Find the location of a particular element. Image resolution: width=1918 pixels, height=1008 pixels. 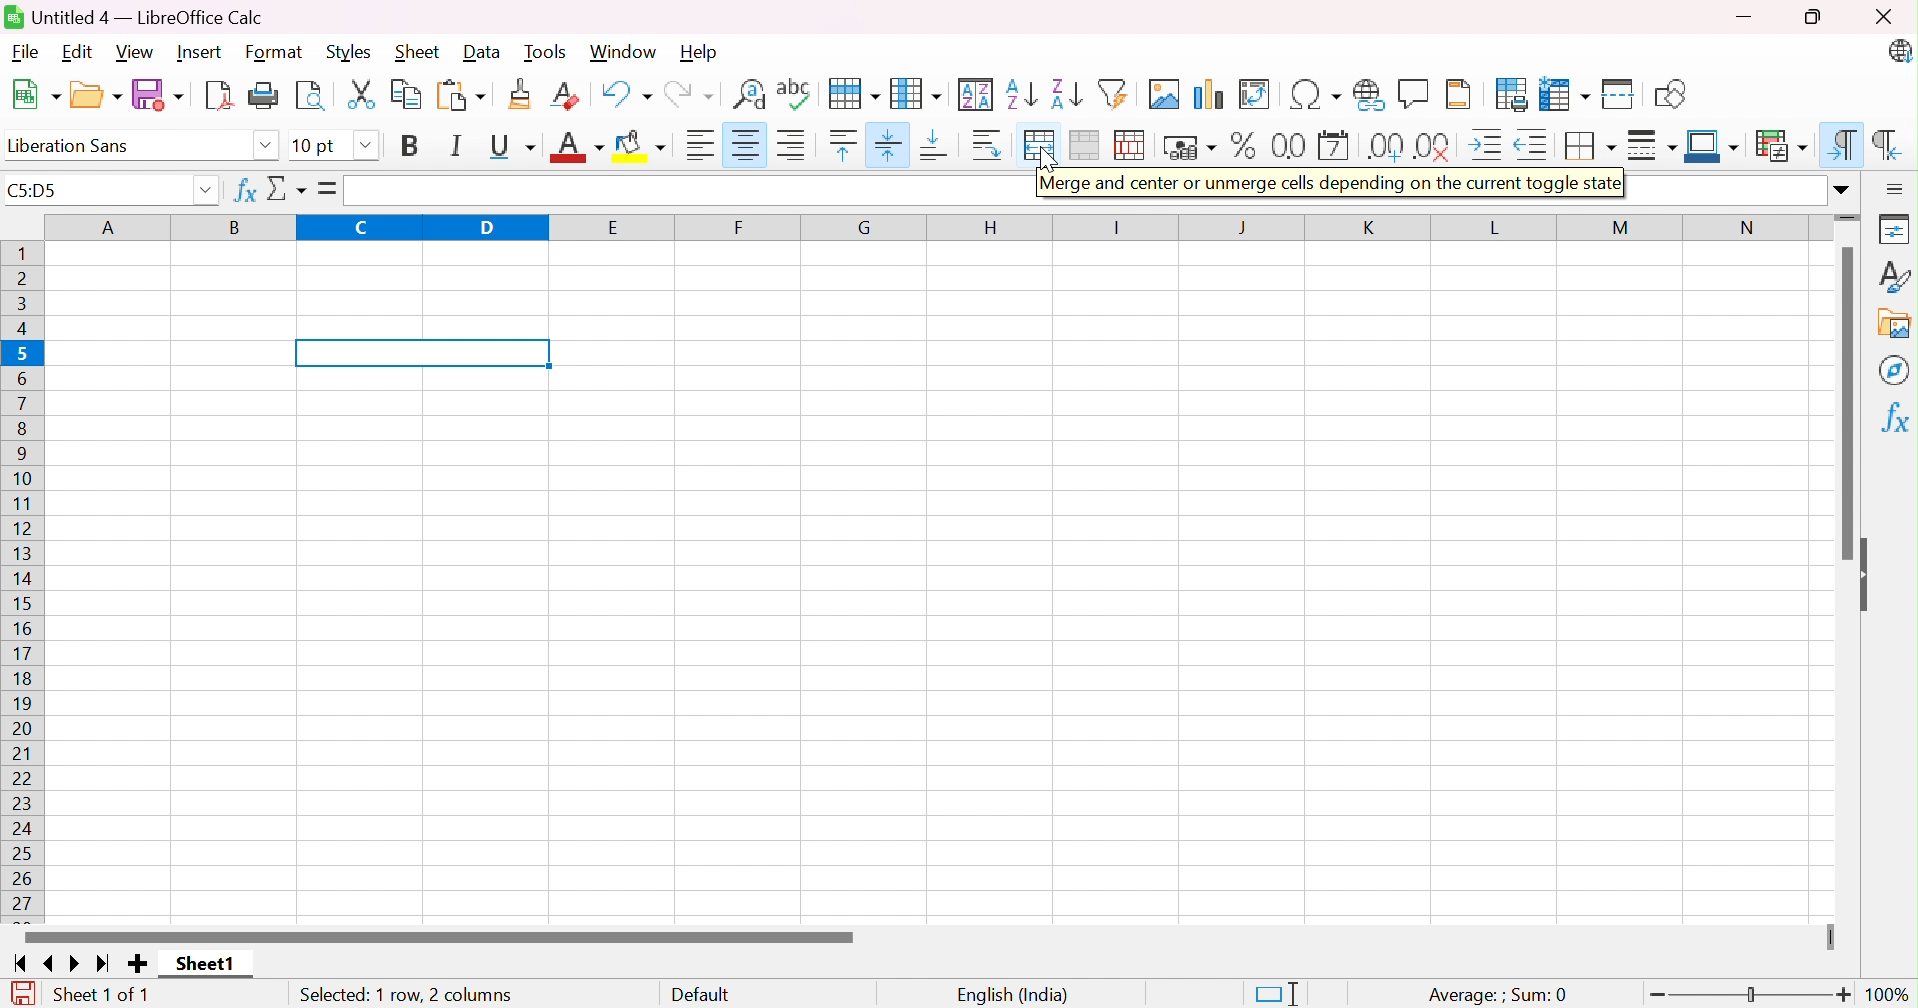

Sort Descending is located at coordinates (1066, 90).